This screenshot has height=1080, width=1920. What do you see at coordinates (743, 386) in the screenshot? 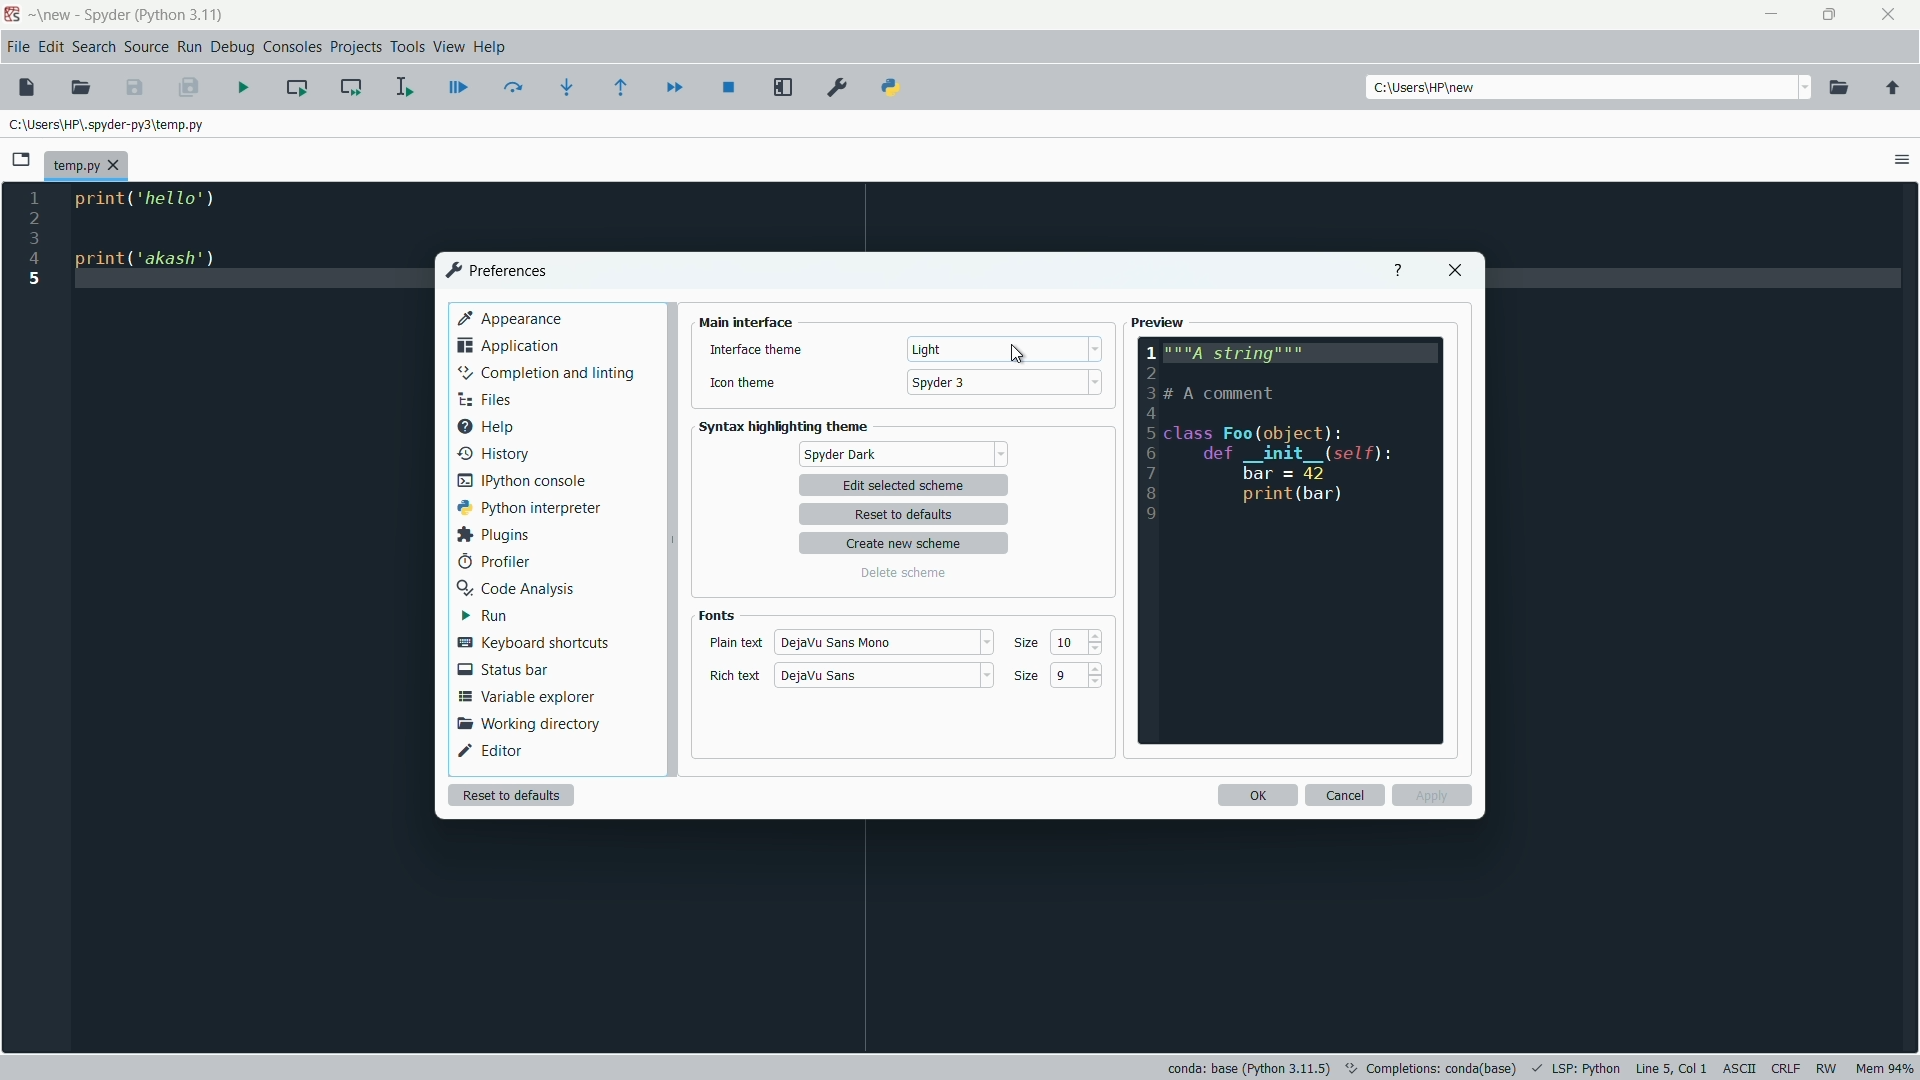
I see `icon theme` at bounding box center [743, 386].